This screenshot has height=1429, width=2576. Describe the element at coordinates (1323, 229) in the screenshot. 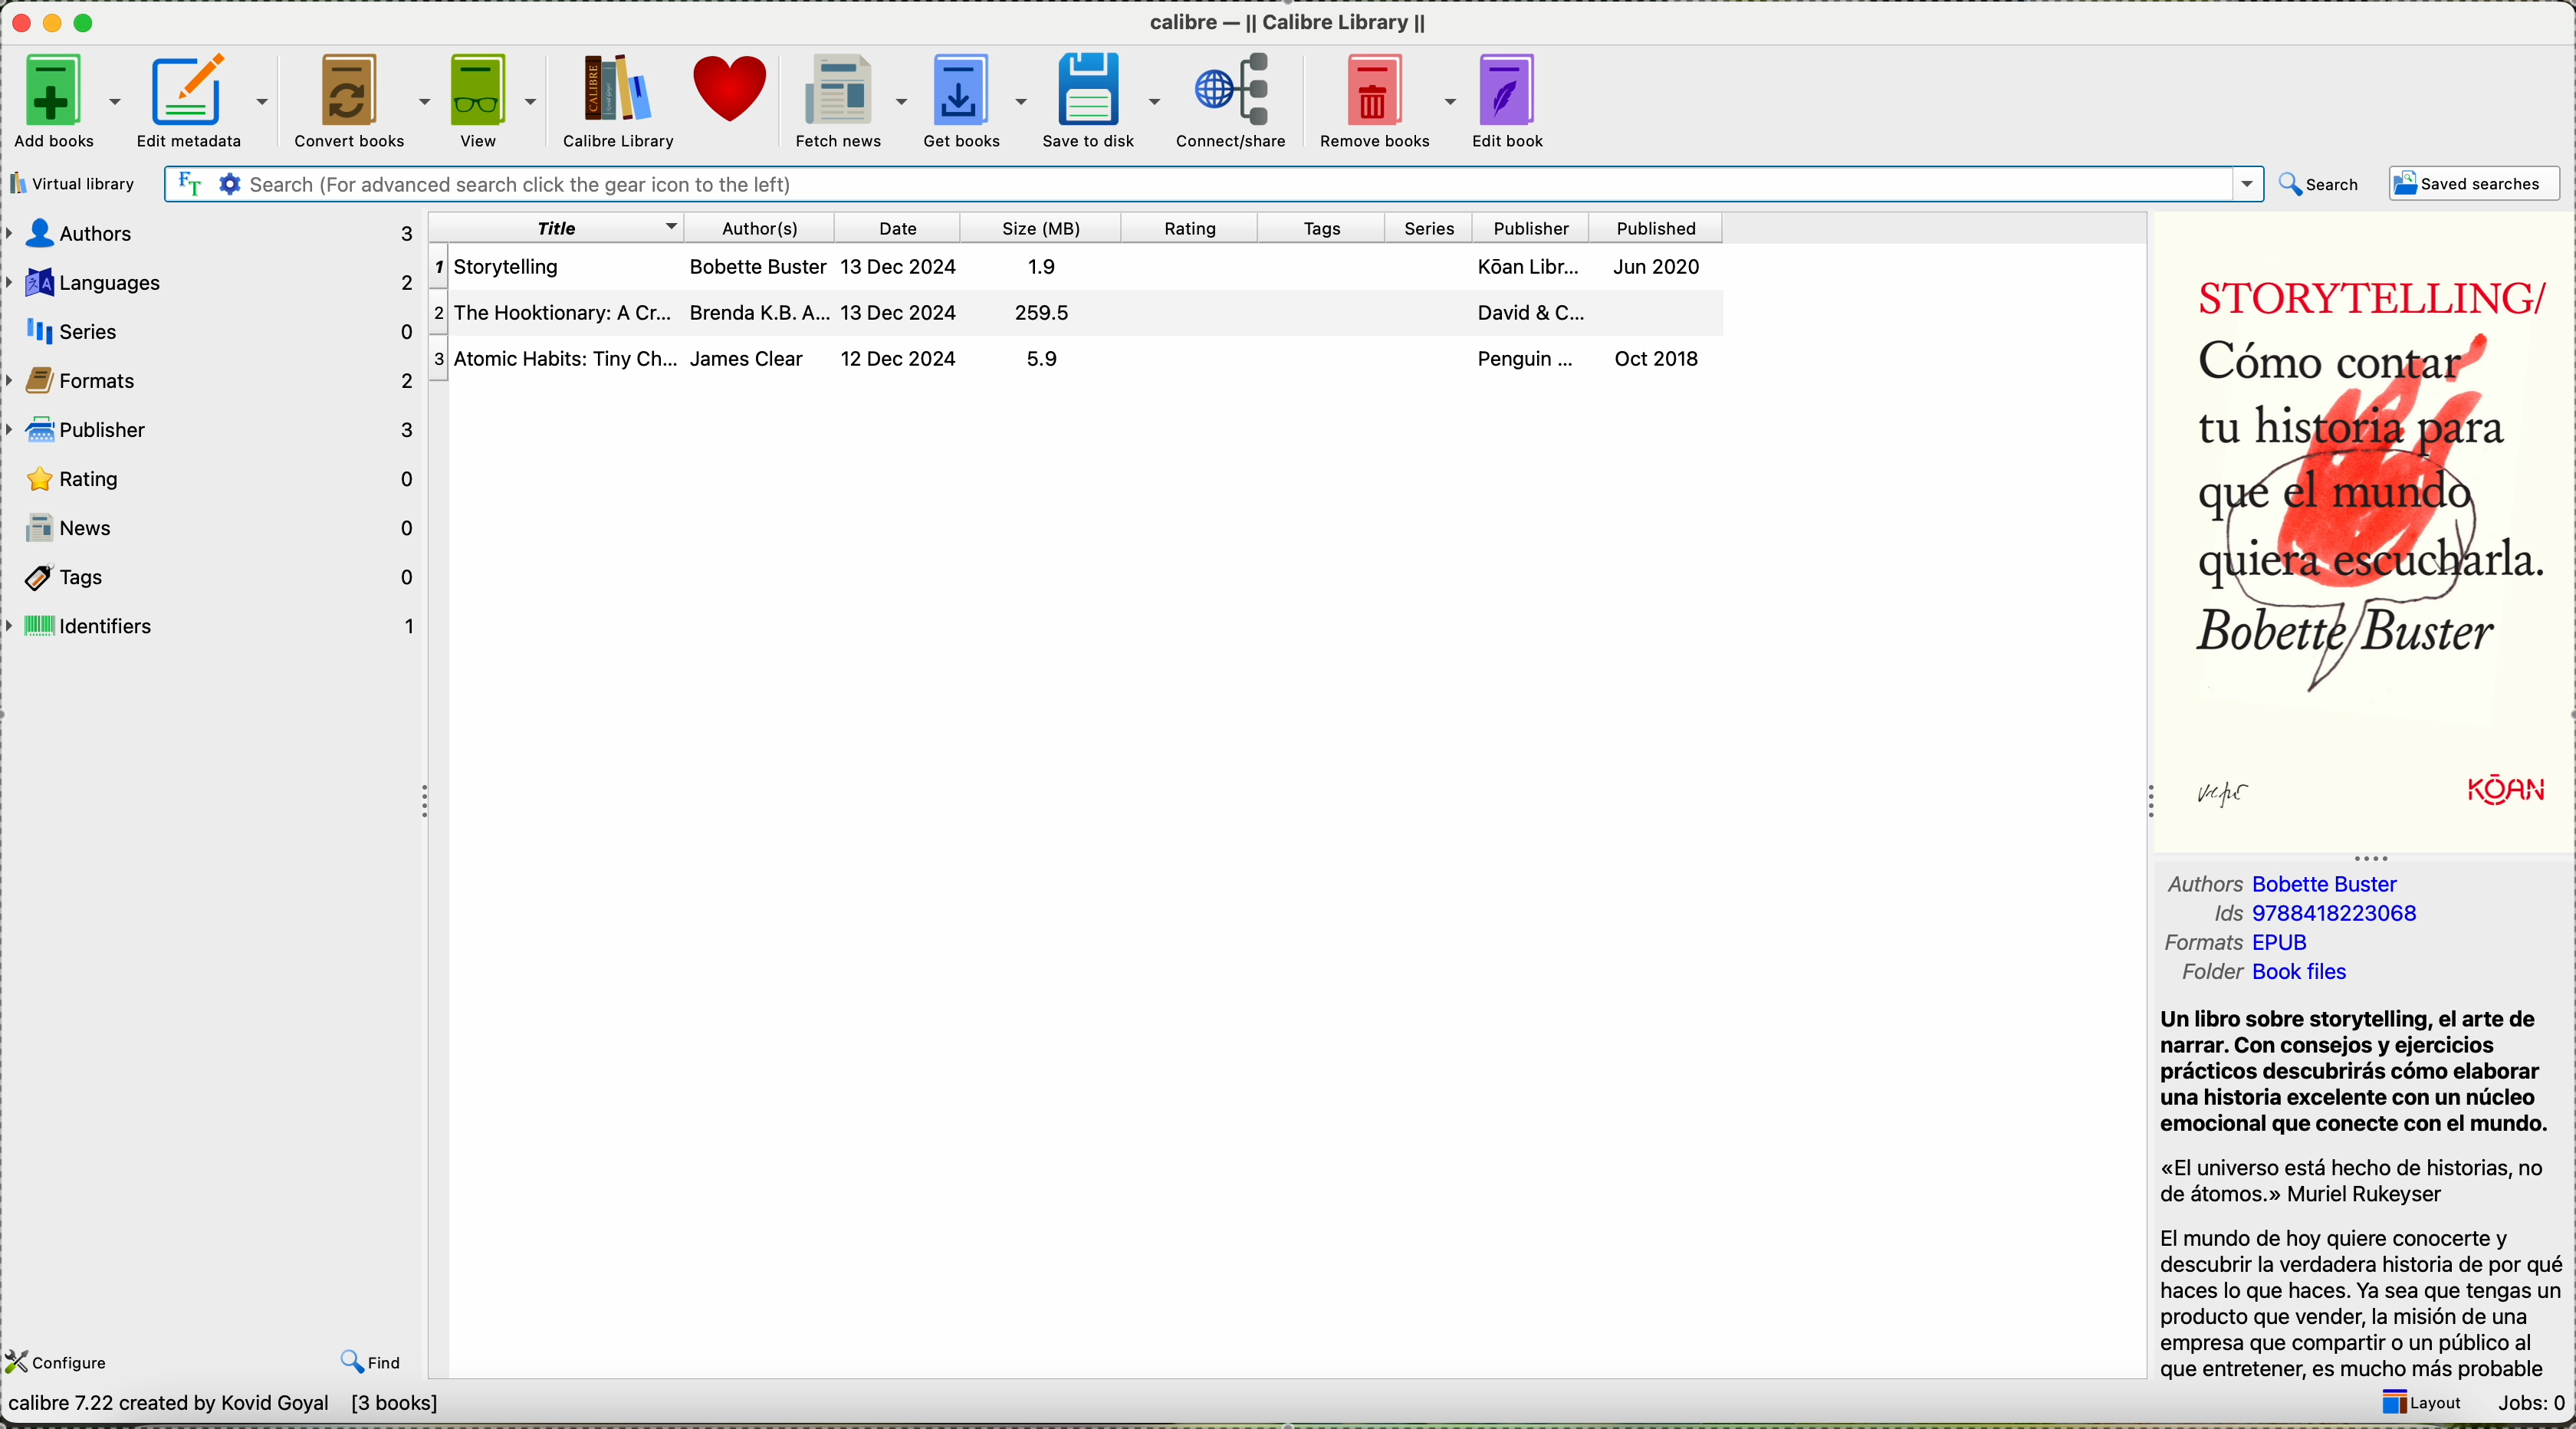

I see `tags` at that location.